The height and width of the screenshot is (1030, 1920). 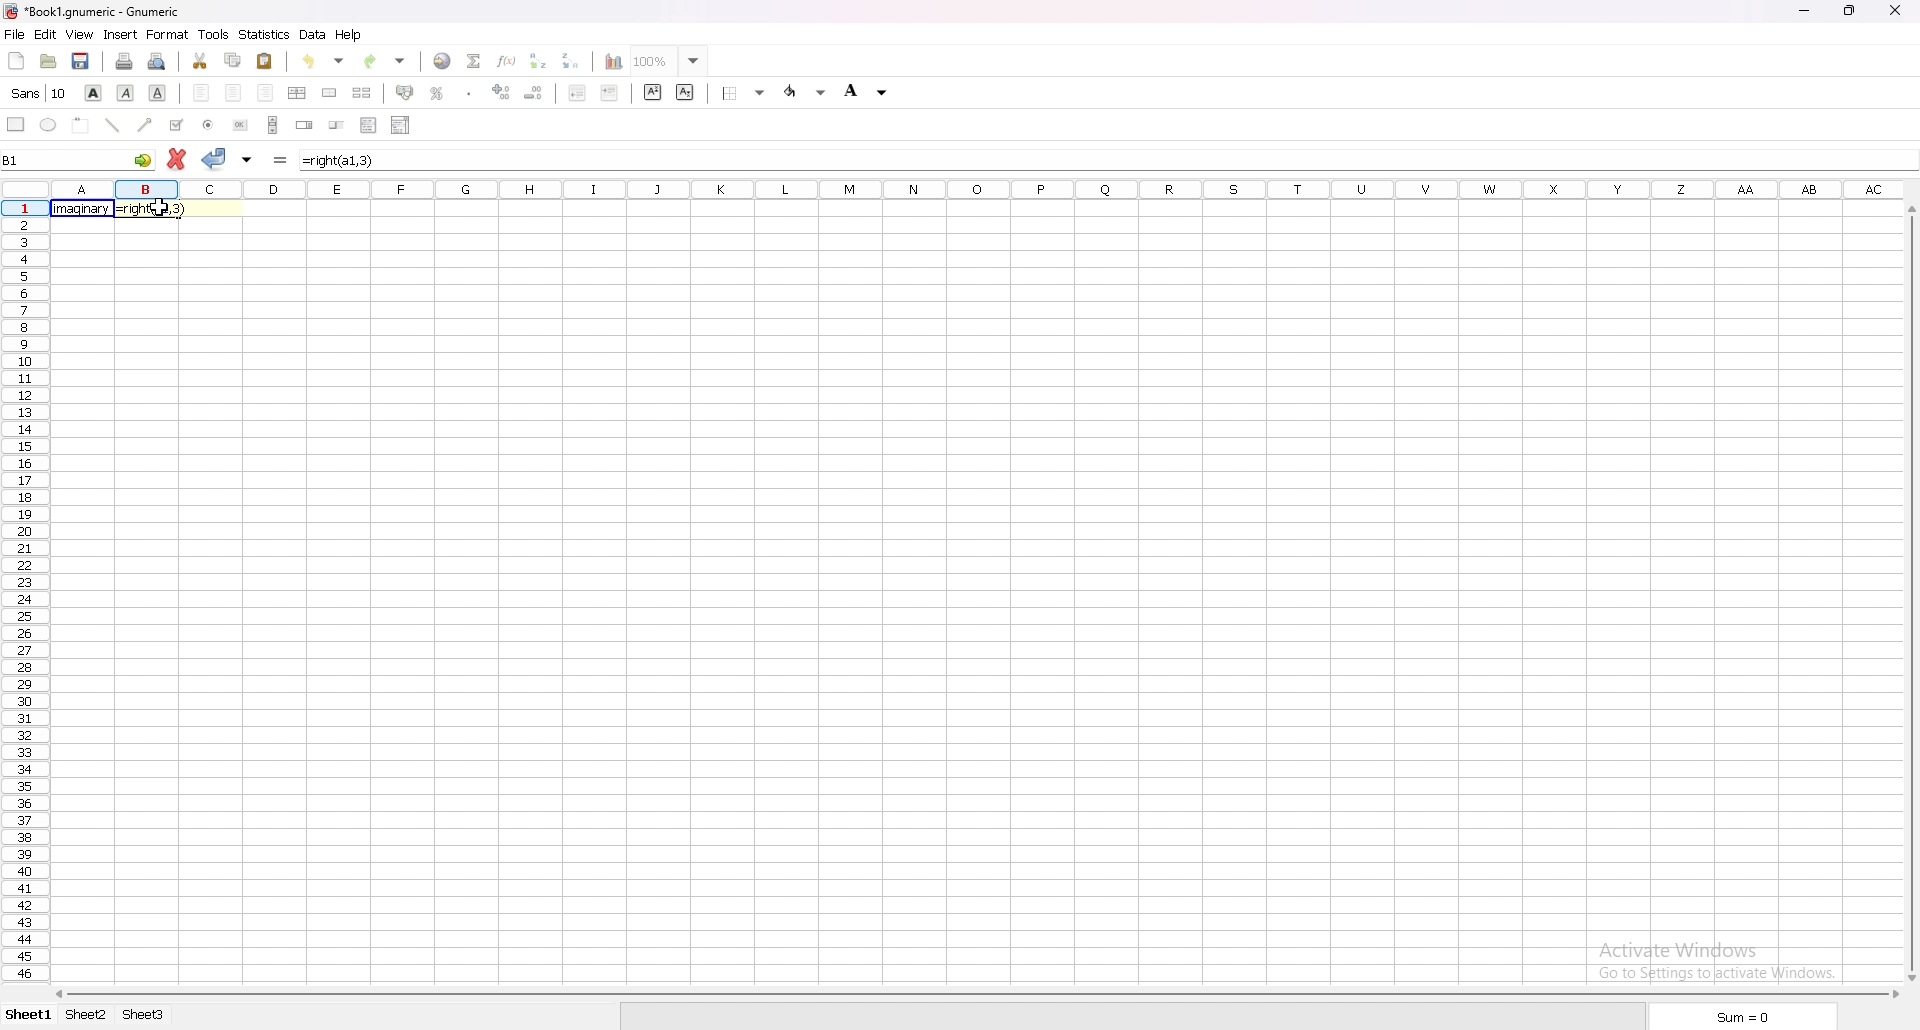 What do you see at coordinates (149, 208) in the screenshot?
I see `formula` at bounding box center [149, 208].